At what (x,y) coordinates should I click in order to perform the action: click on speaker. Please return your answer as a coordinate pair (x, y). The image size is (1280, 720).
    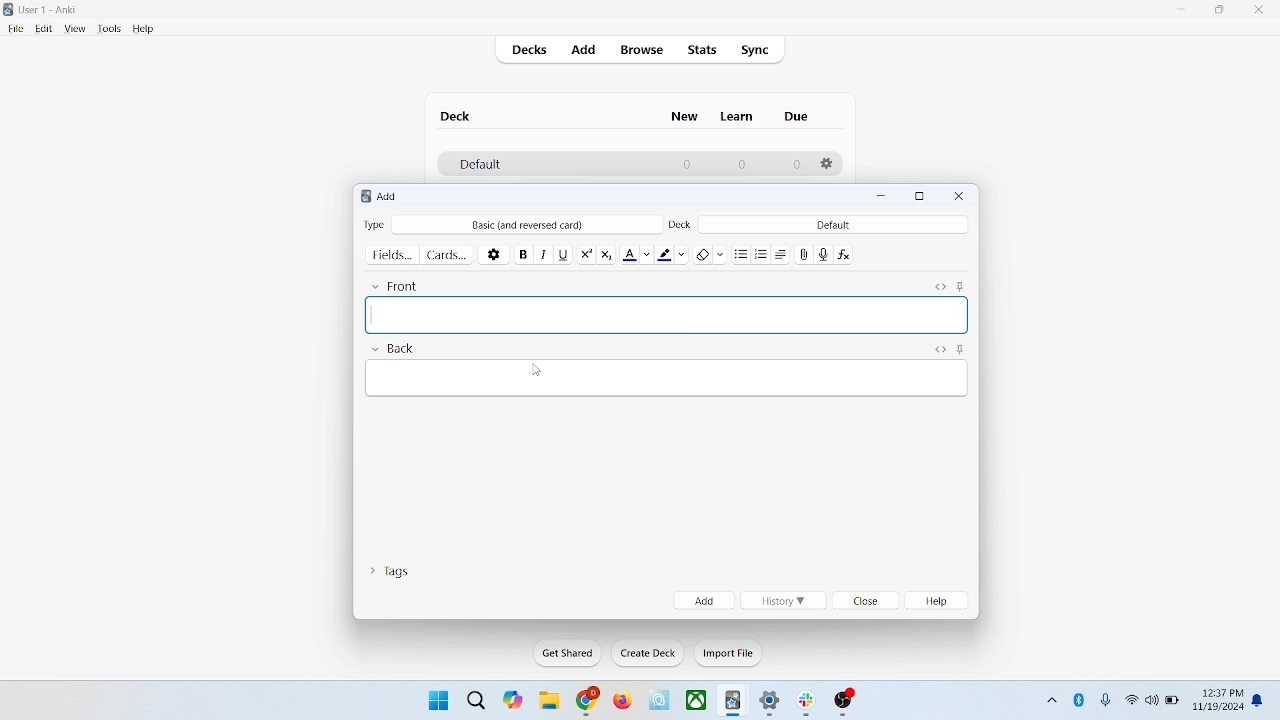
    Looking at the image, I should click on (1152, 699).